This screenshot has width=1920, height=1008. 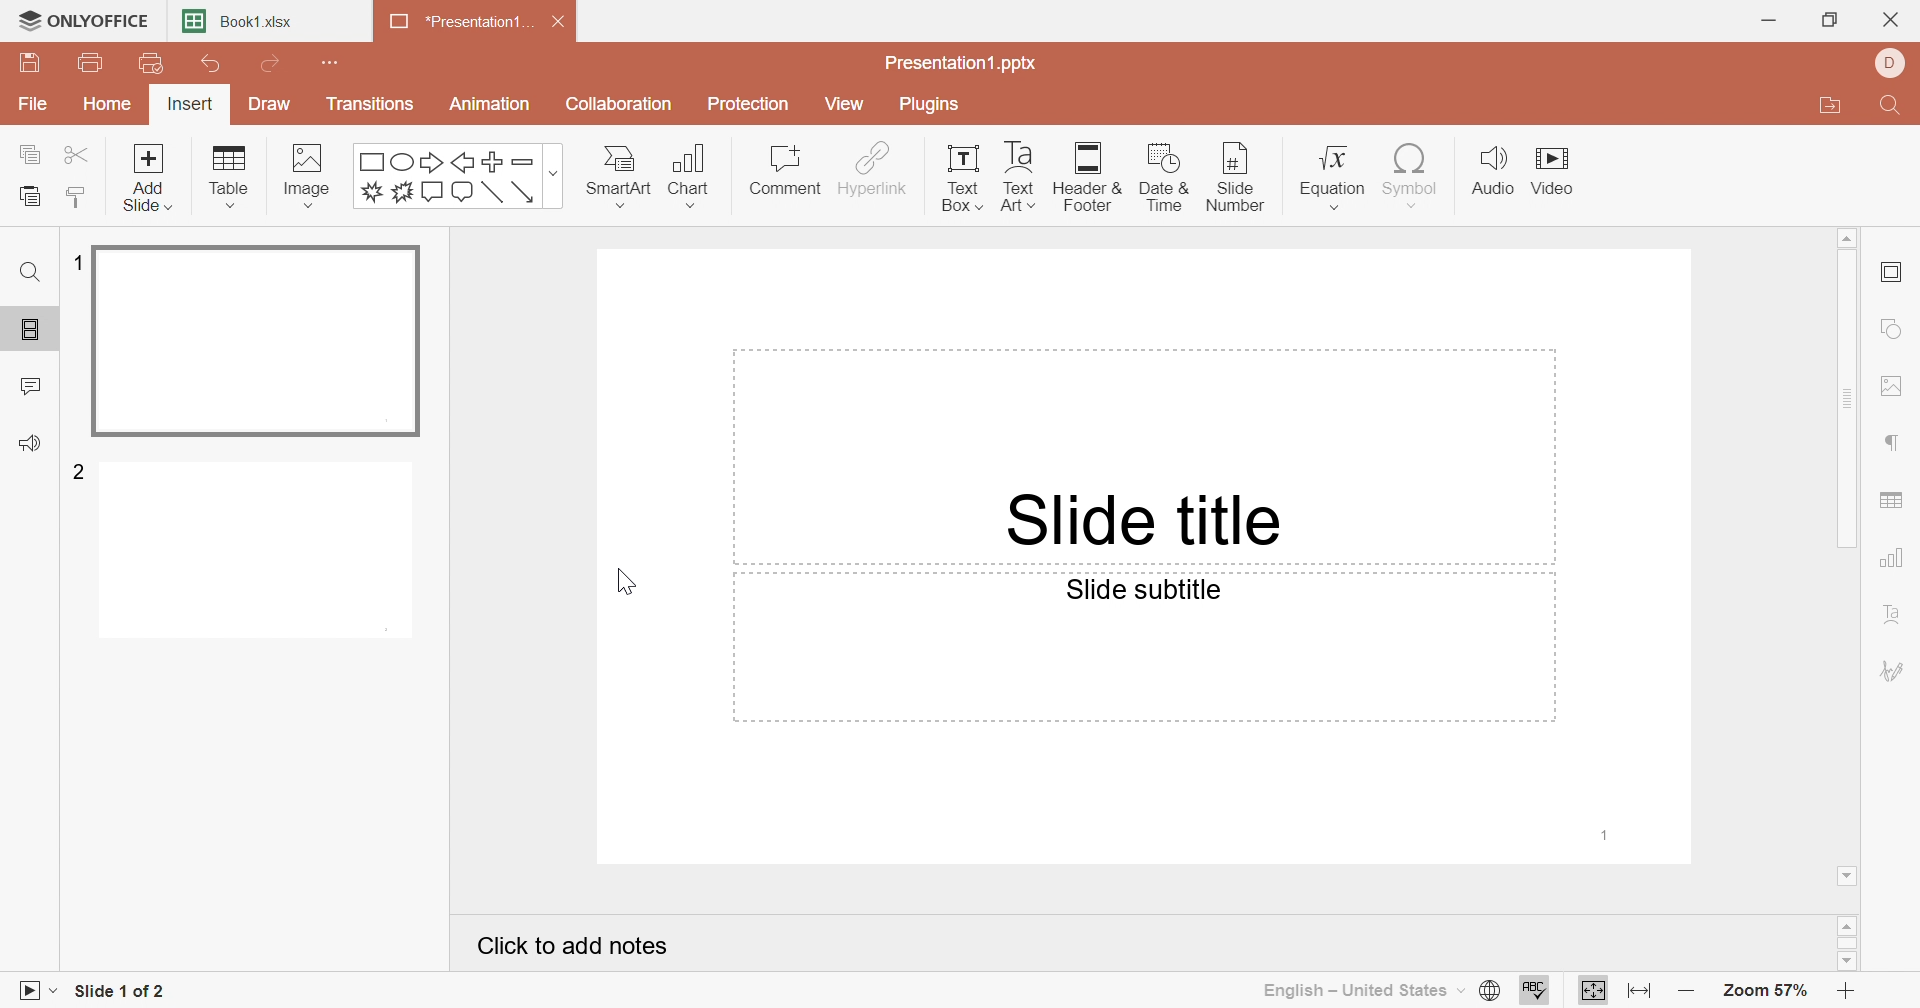 What do you see at coordinates (491, 104) in the screenshot?
I see `Animation` at bounding box center [491, 104].